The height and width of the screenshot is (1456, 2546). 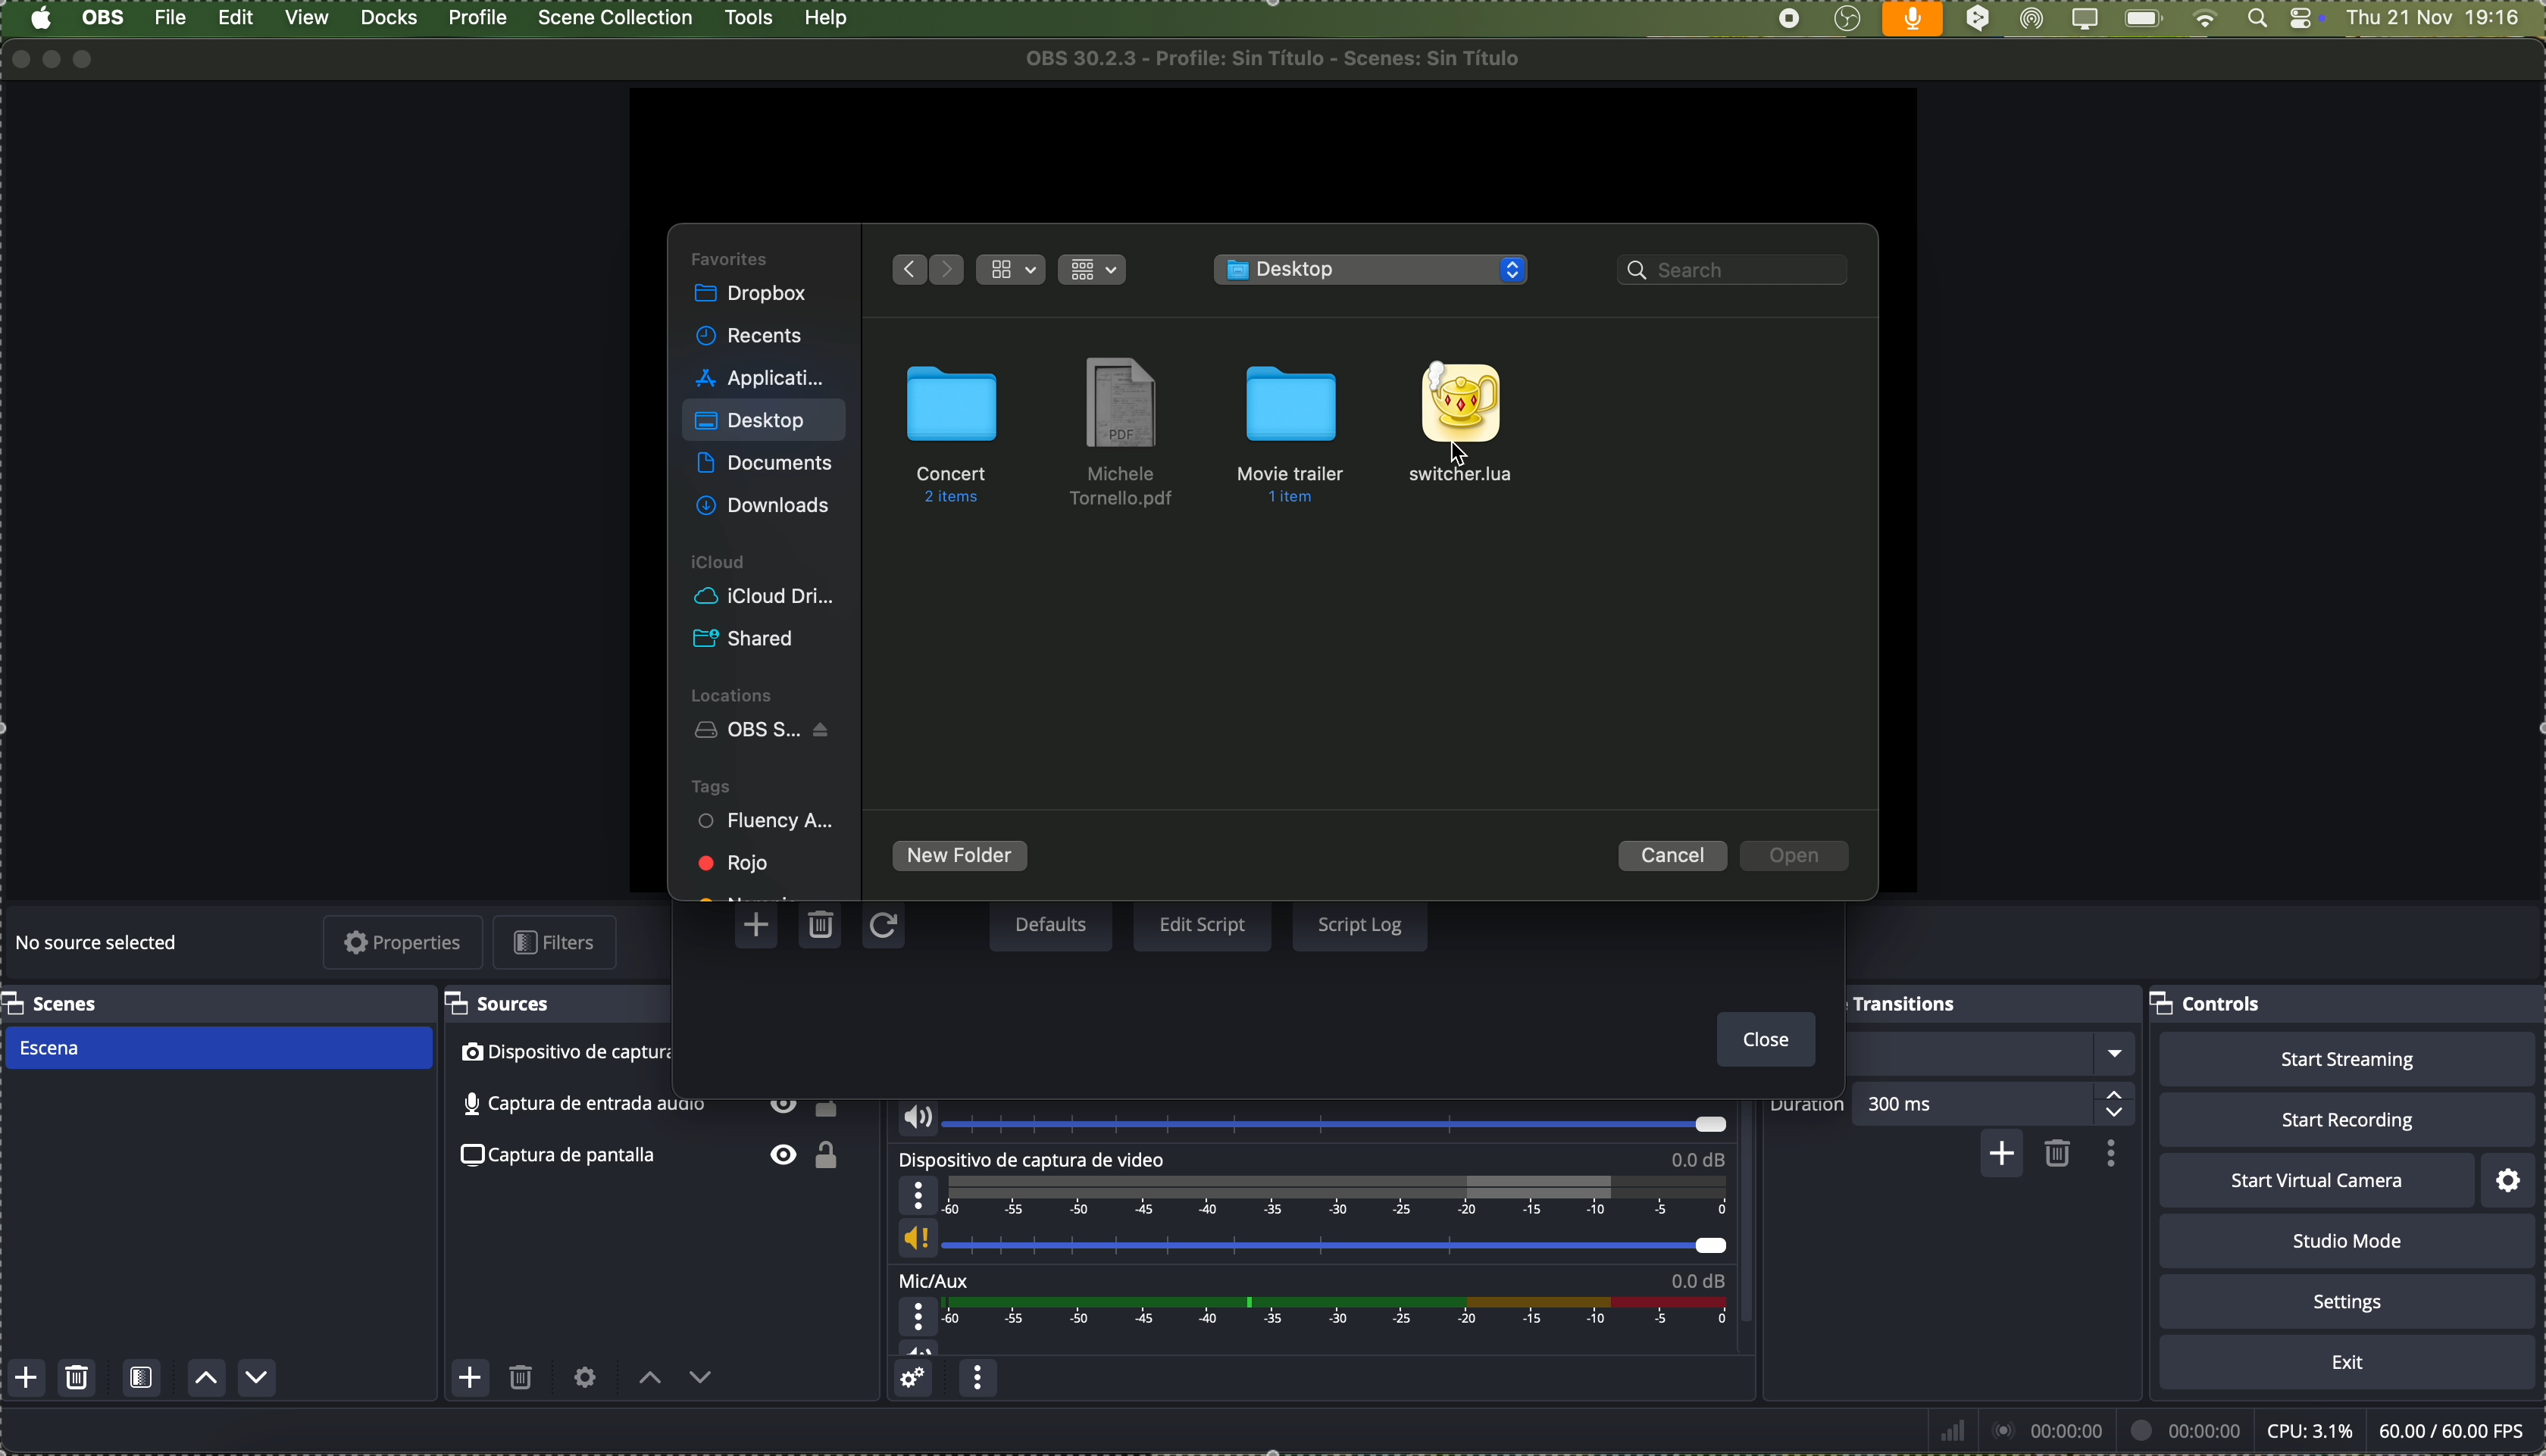 I want to click on settings, so click(x=2511, y=1180).